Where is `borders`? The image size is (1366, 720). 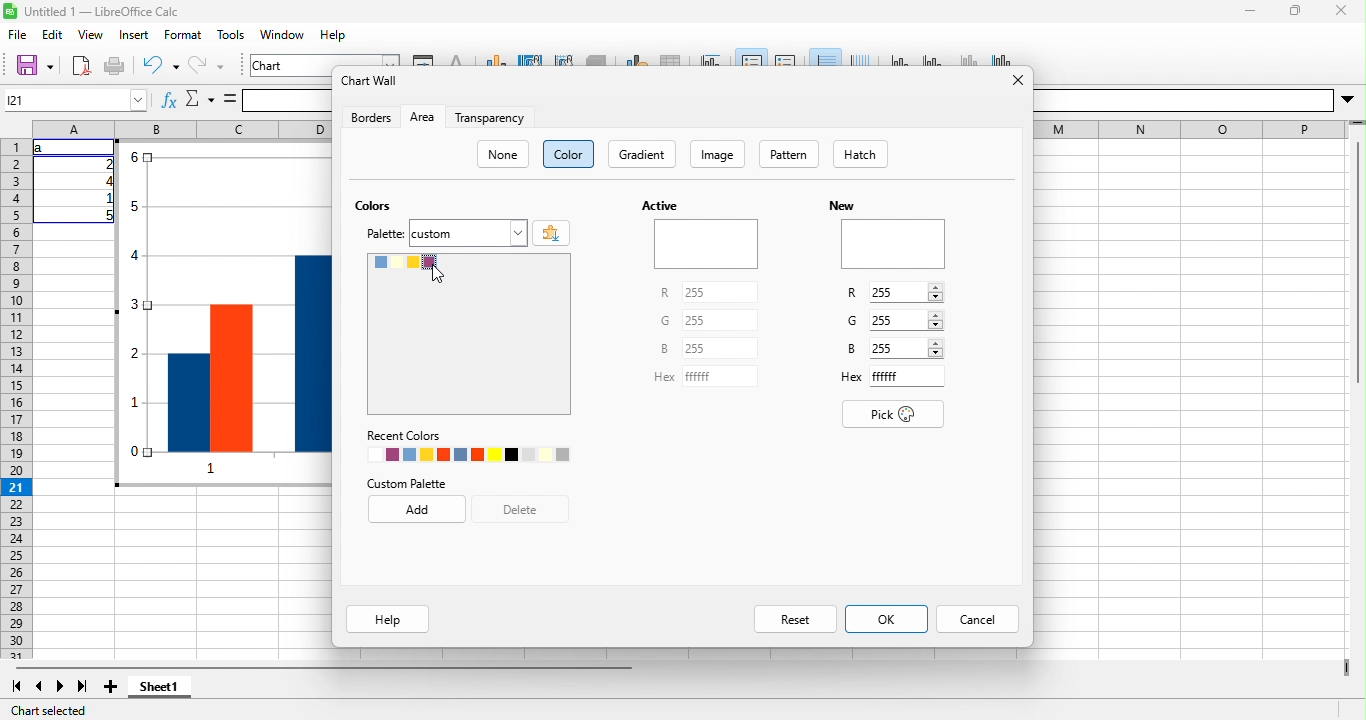
borders is located at coordinates (371, 117).